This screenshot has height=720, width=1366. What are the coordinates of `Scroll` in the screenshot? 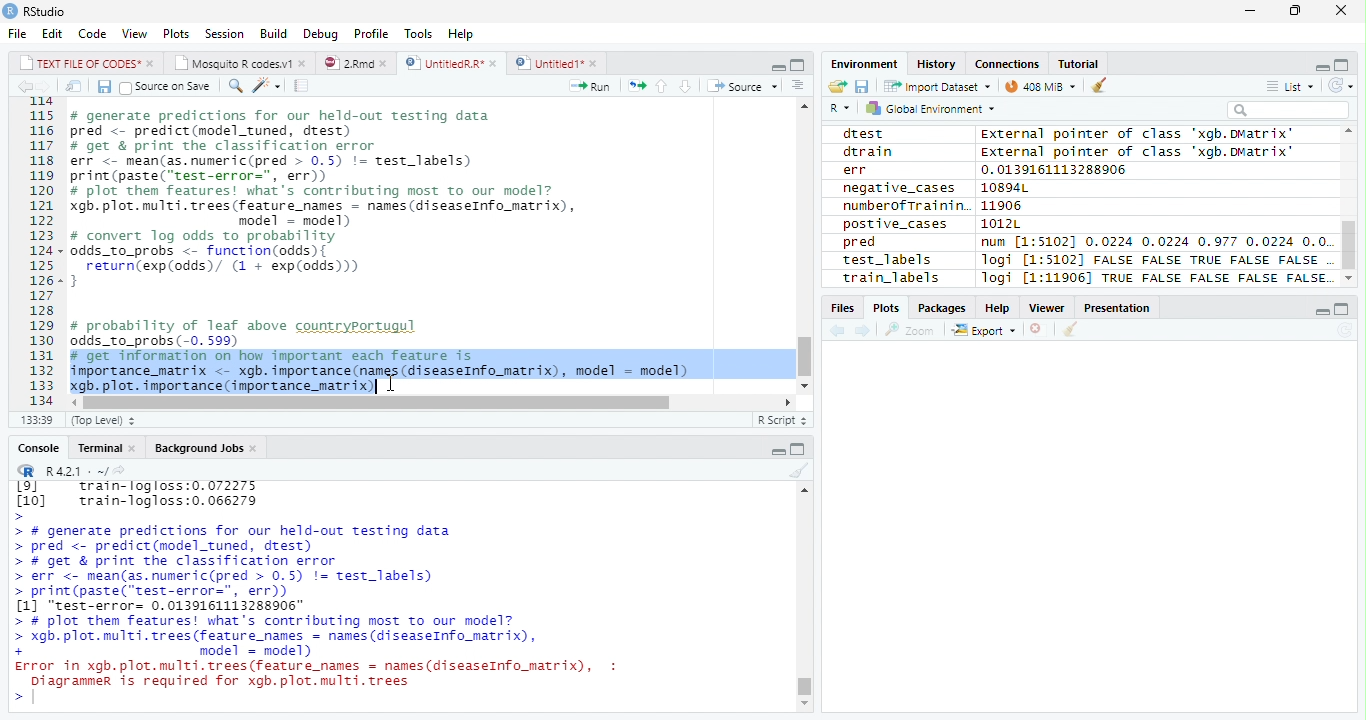 It's located at (431, 404).